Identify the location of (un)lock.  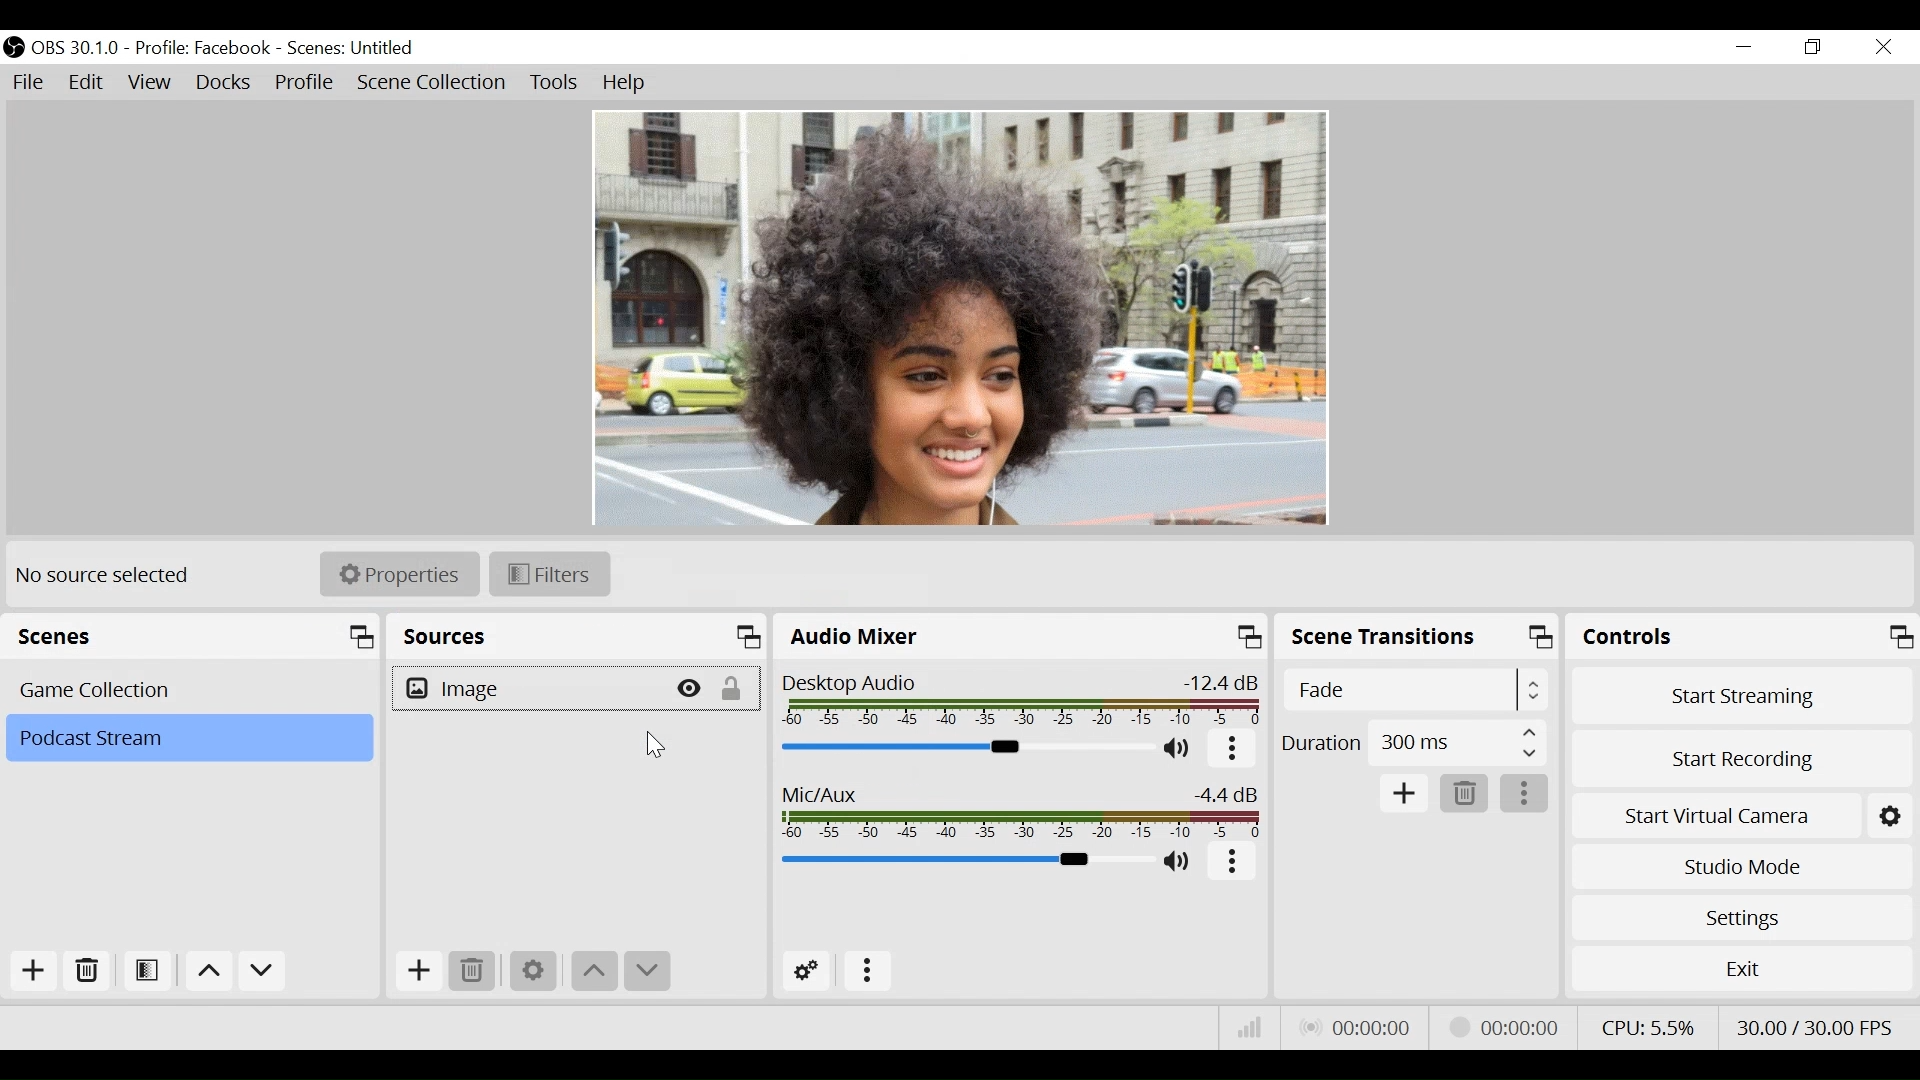
(739, 689).